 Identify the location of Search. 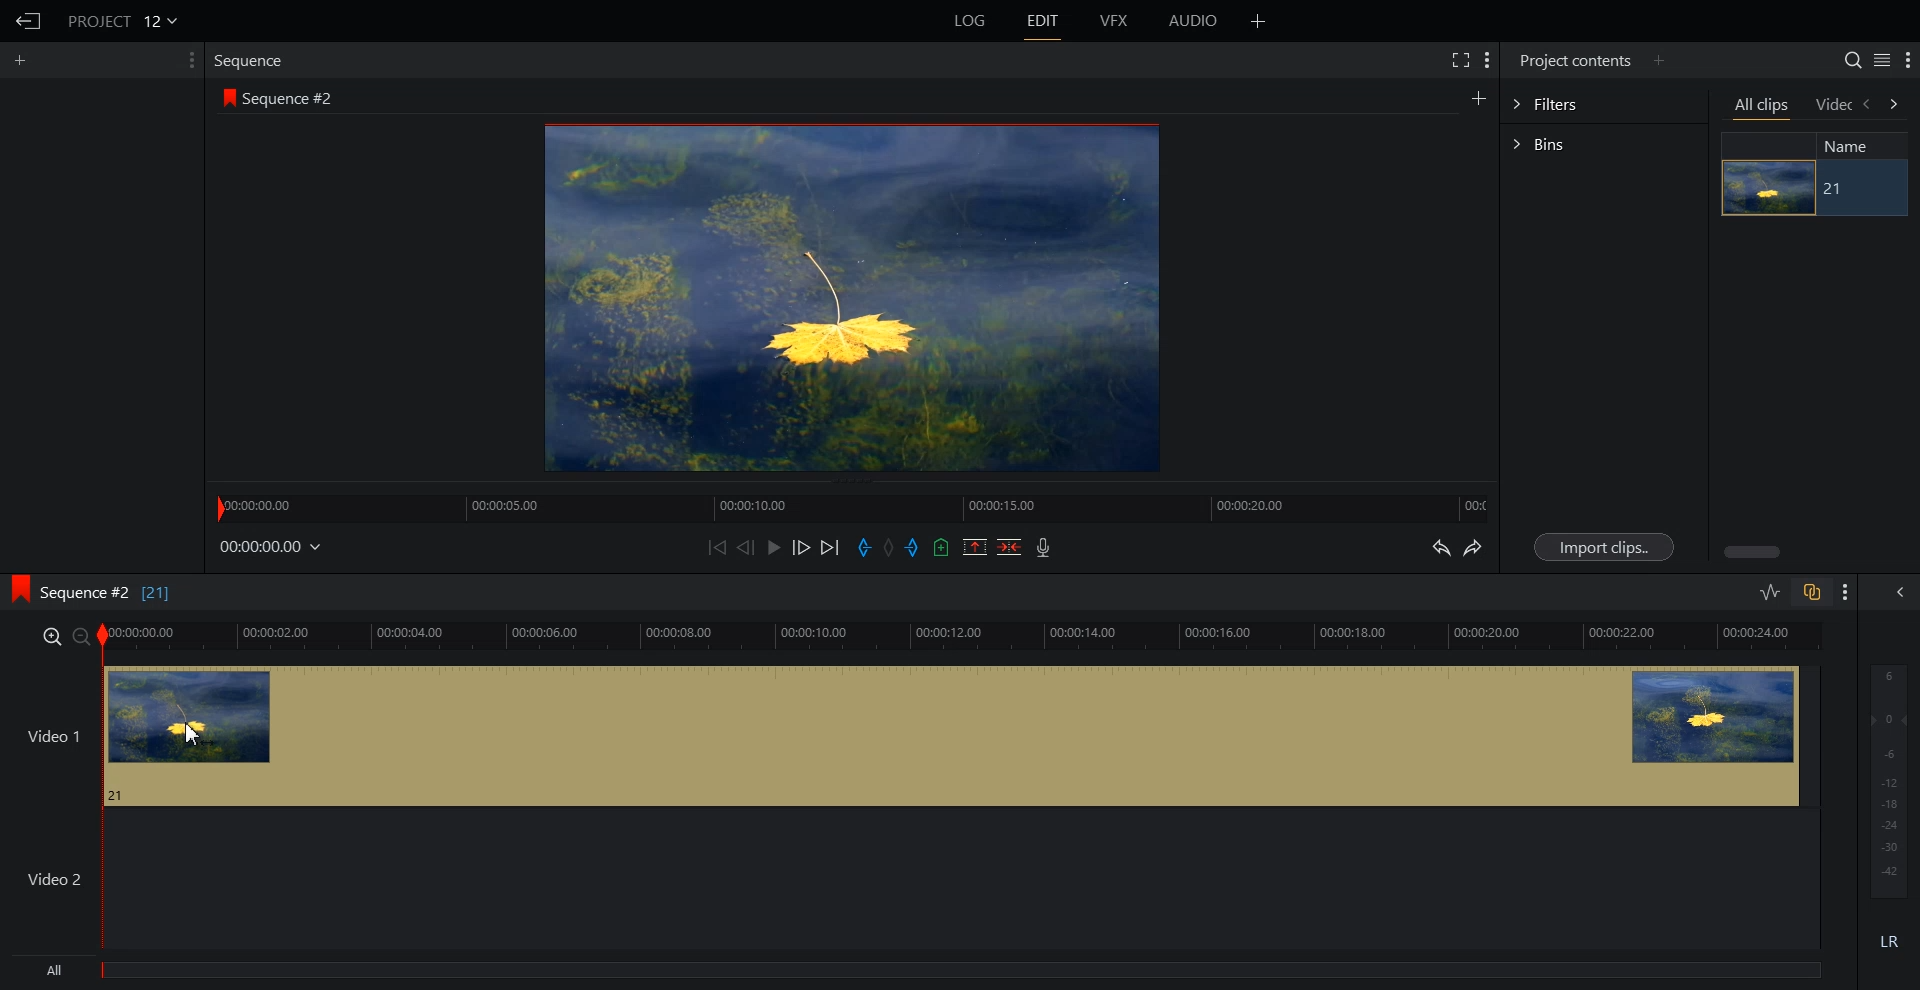
(1851, 59).